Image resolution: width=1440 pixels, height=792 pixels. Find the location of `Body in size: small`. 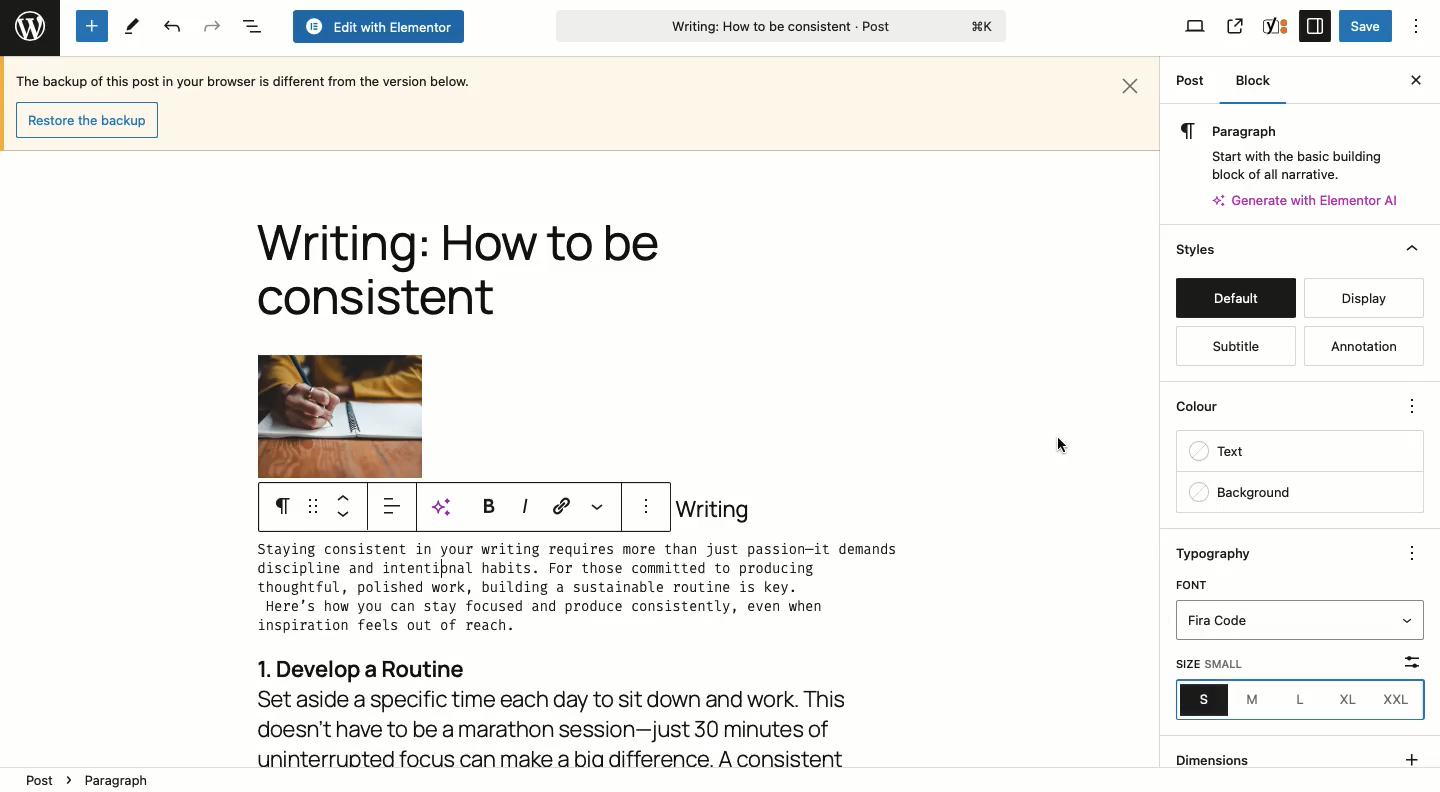

Body in size: small is located at coordinates (598, 592).